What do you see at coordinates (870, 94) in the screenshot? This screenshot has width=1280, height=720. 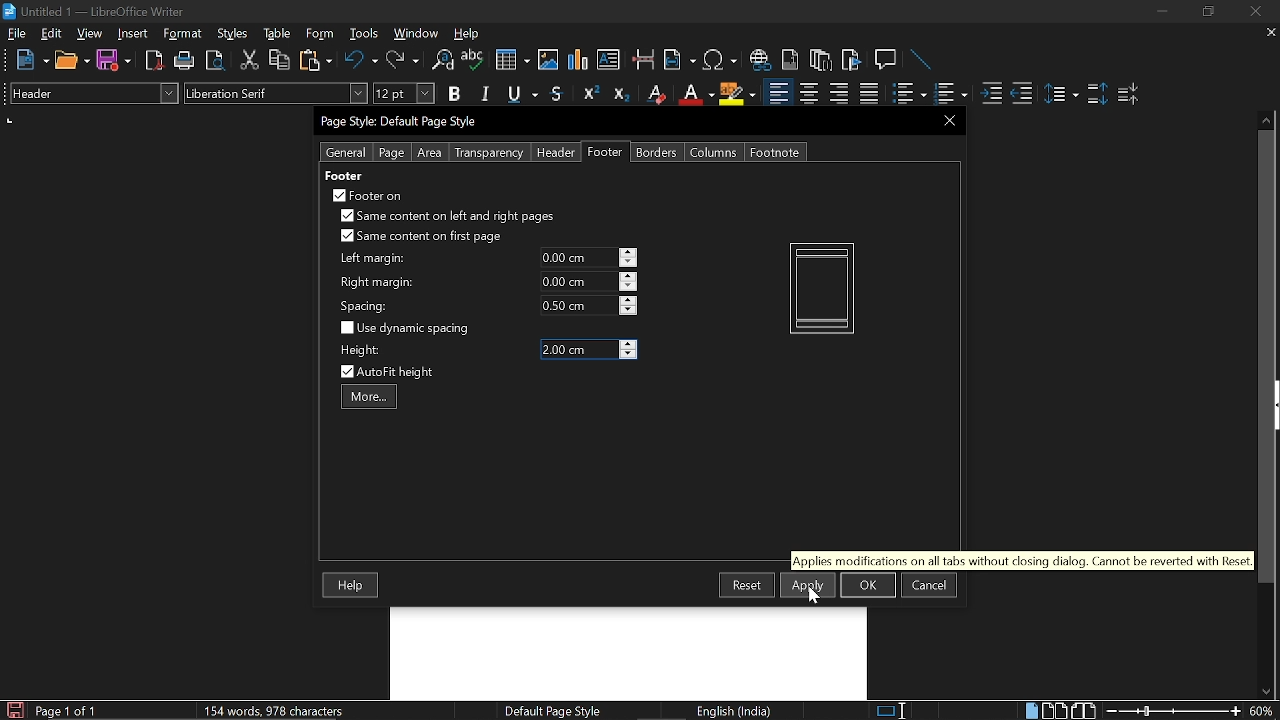 I see `Justified` at bounding box center [870, 94].